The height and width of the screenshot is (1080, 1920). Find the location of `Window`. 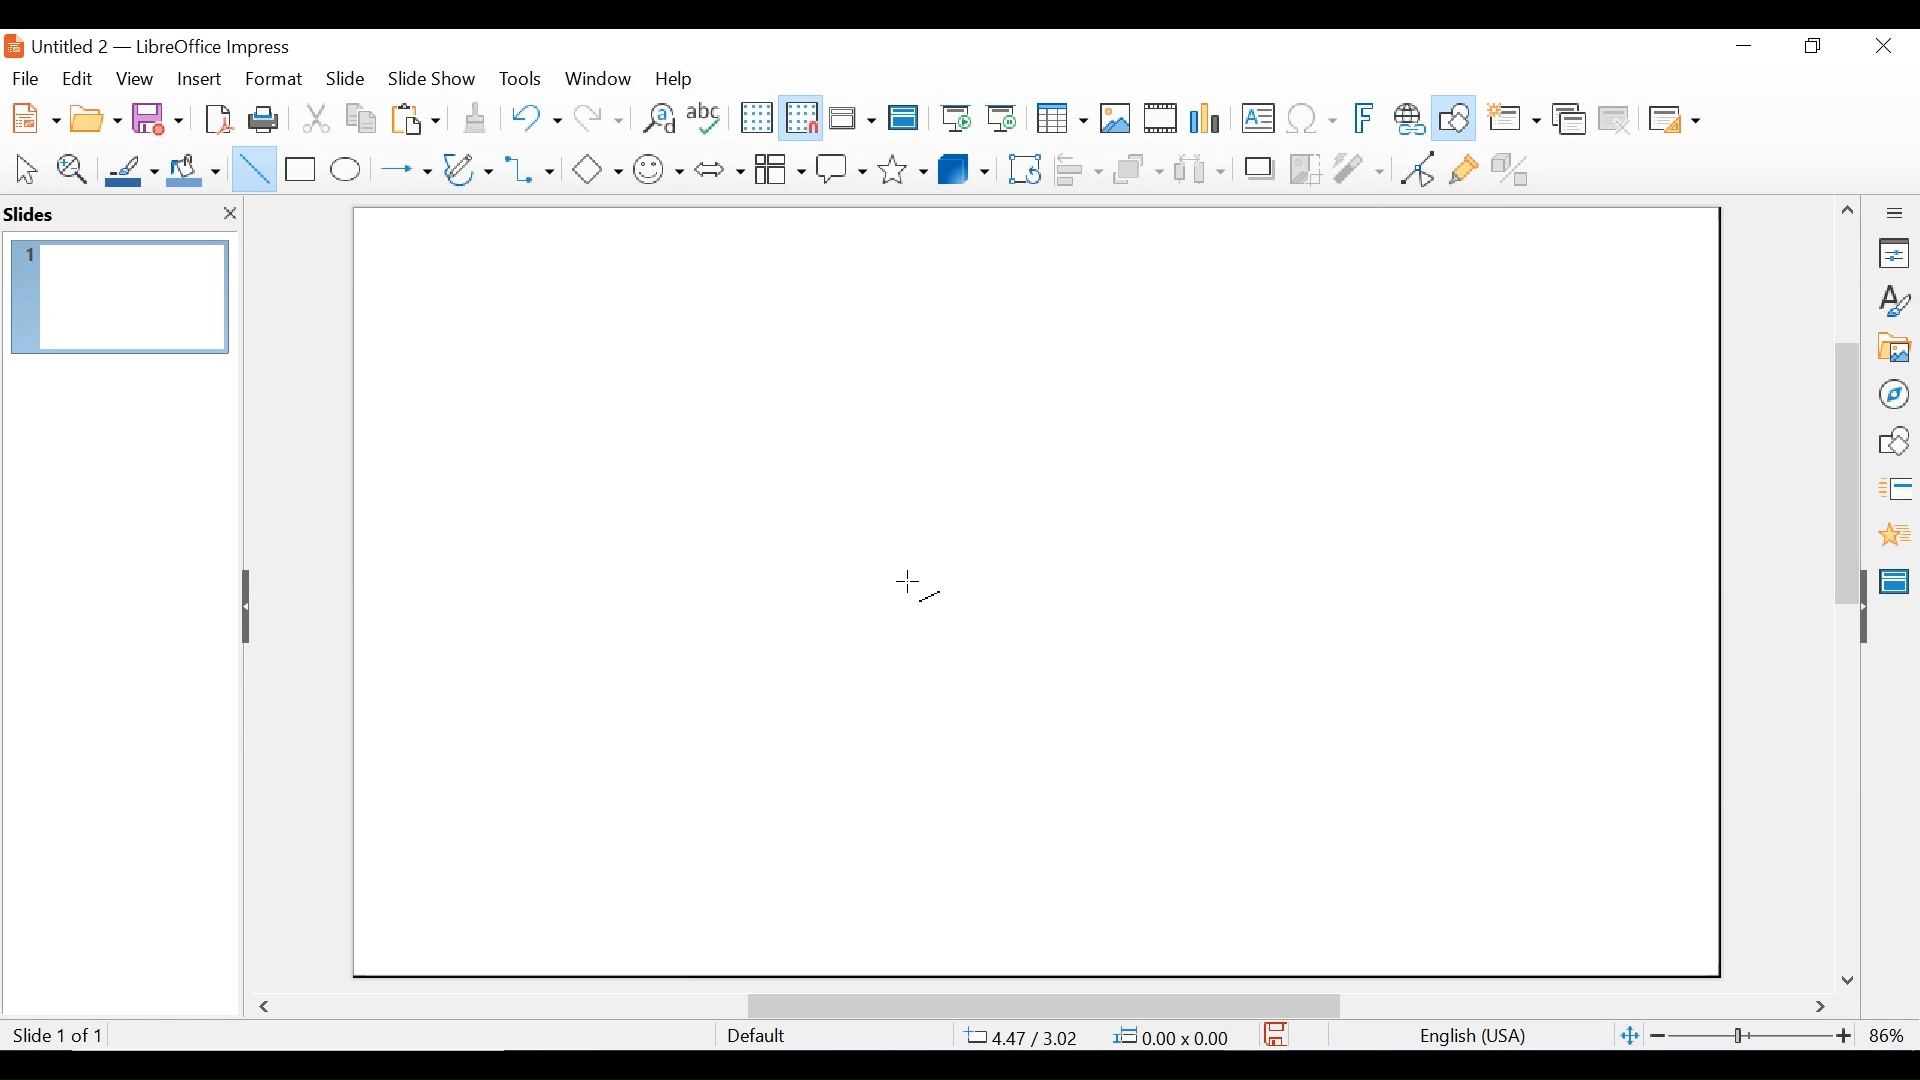

Window is located at coordinates (598, 78).